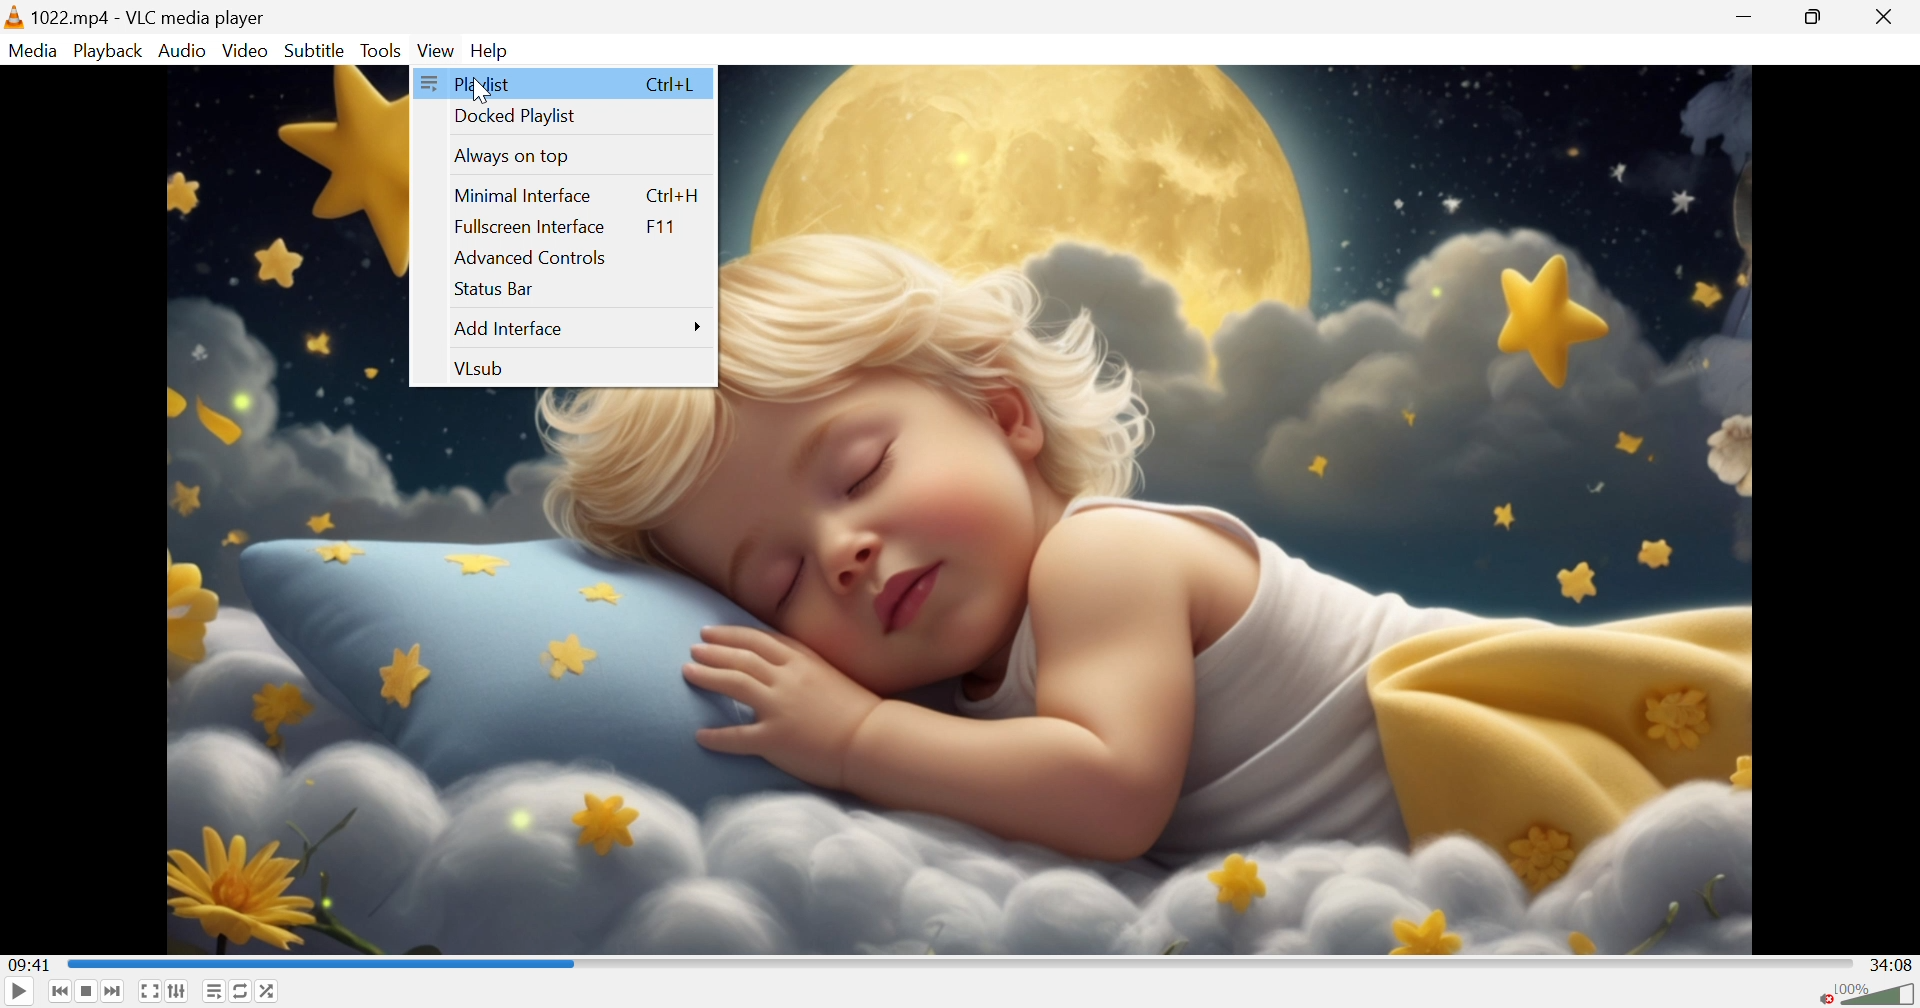 The width and height of the screenshot is (1920, 1008). I want to click on Tools, so click(382, 51).